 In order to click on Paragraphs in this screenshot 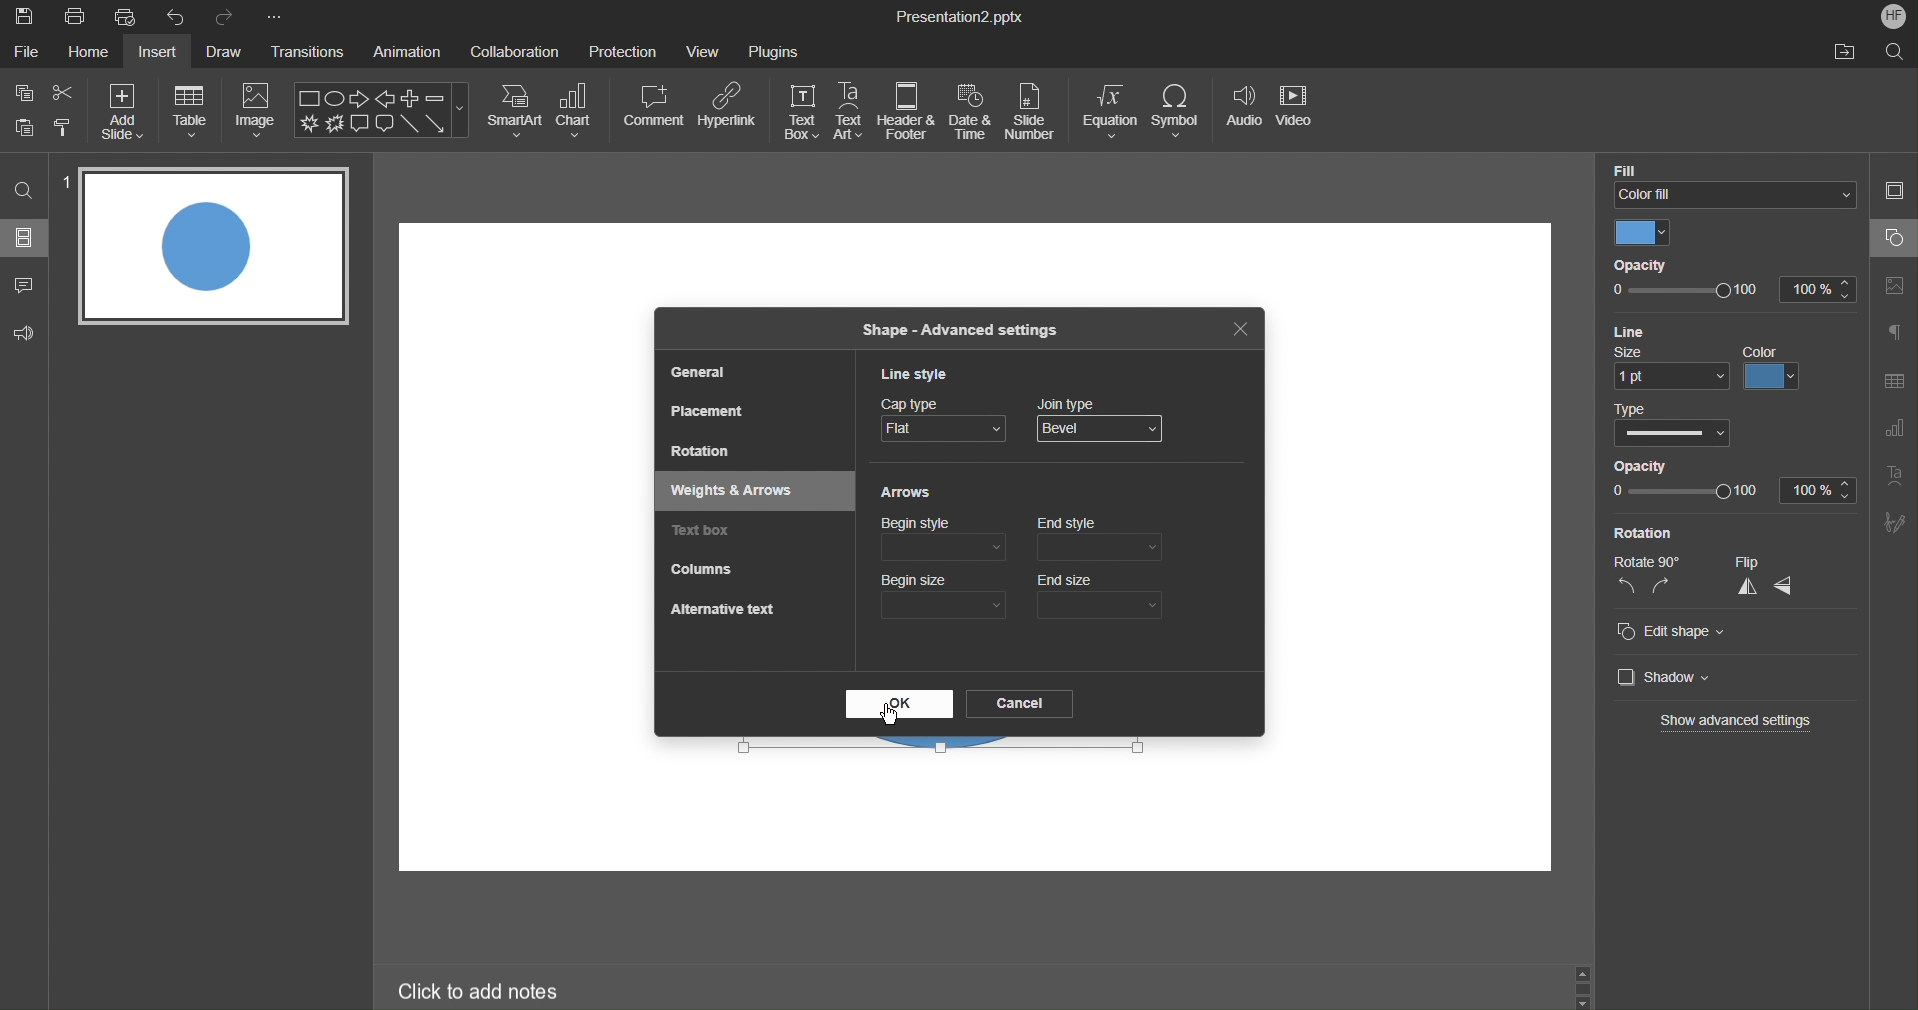, I will do `click(1895, 331)`.